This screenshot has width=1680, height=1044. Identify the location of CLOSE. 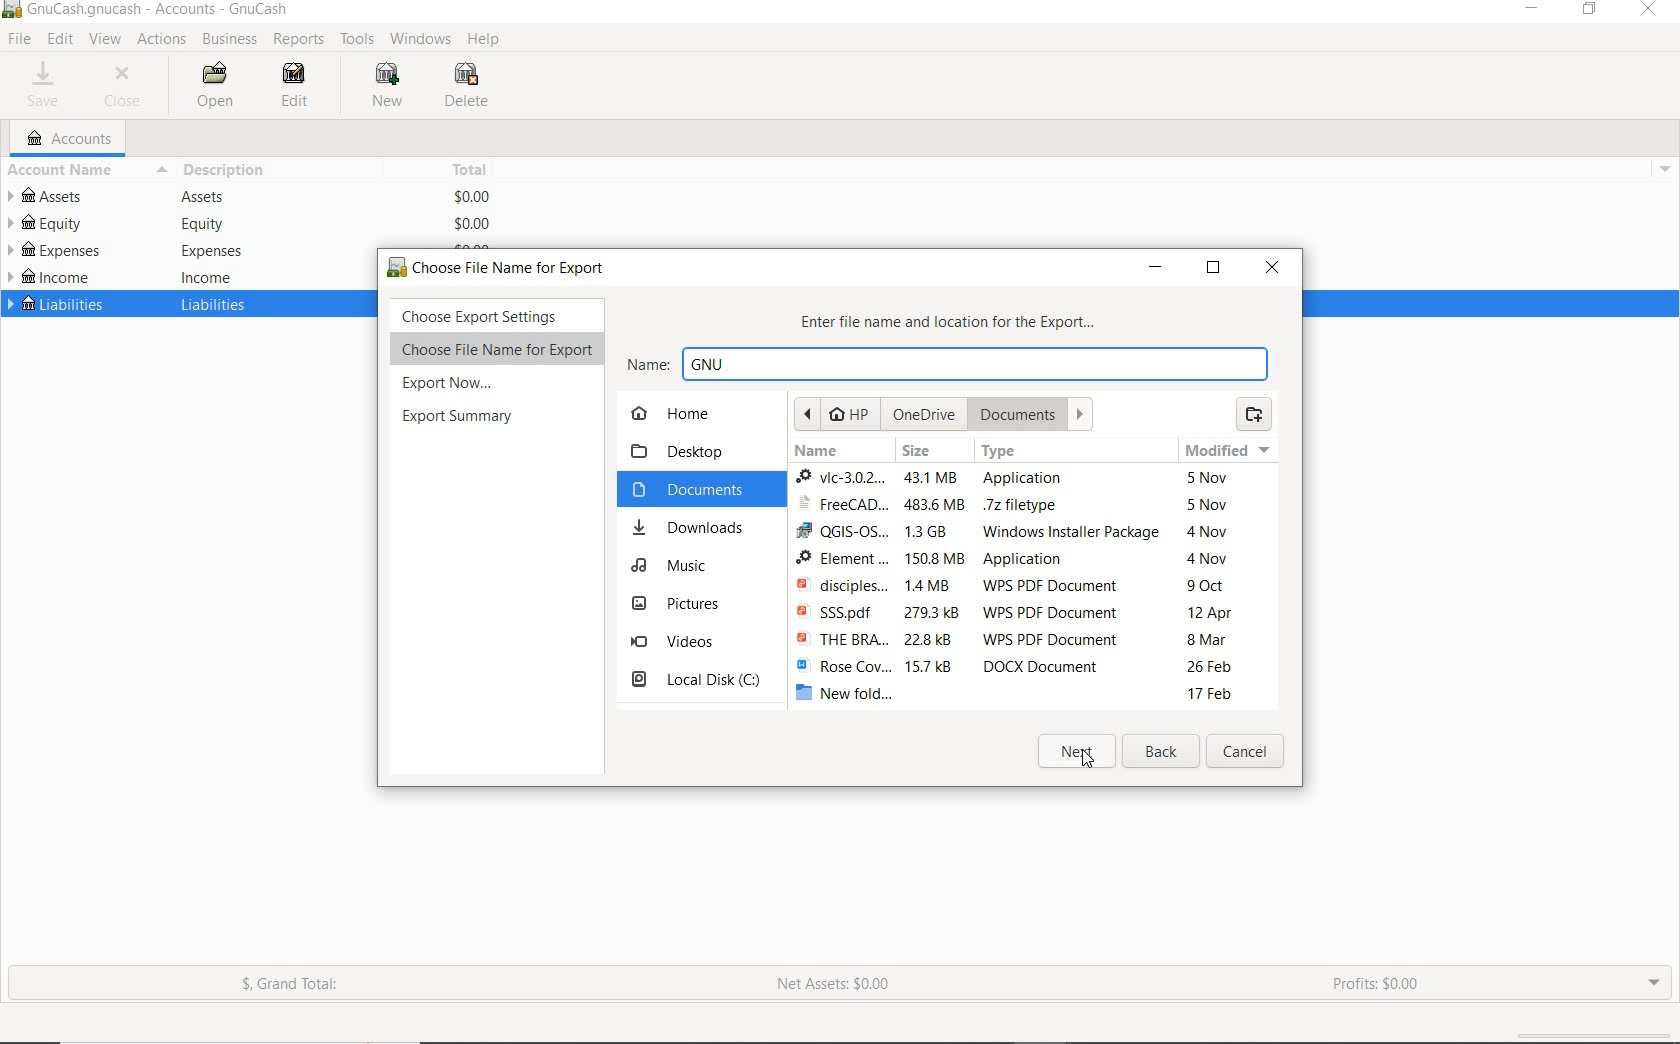
(127, 85).